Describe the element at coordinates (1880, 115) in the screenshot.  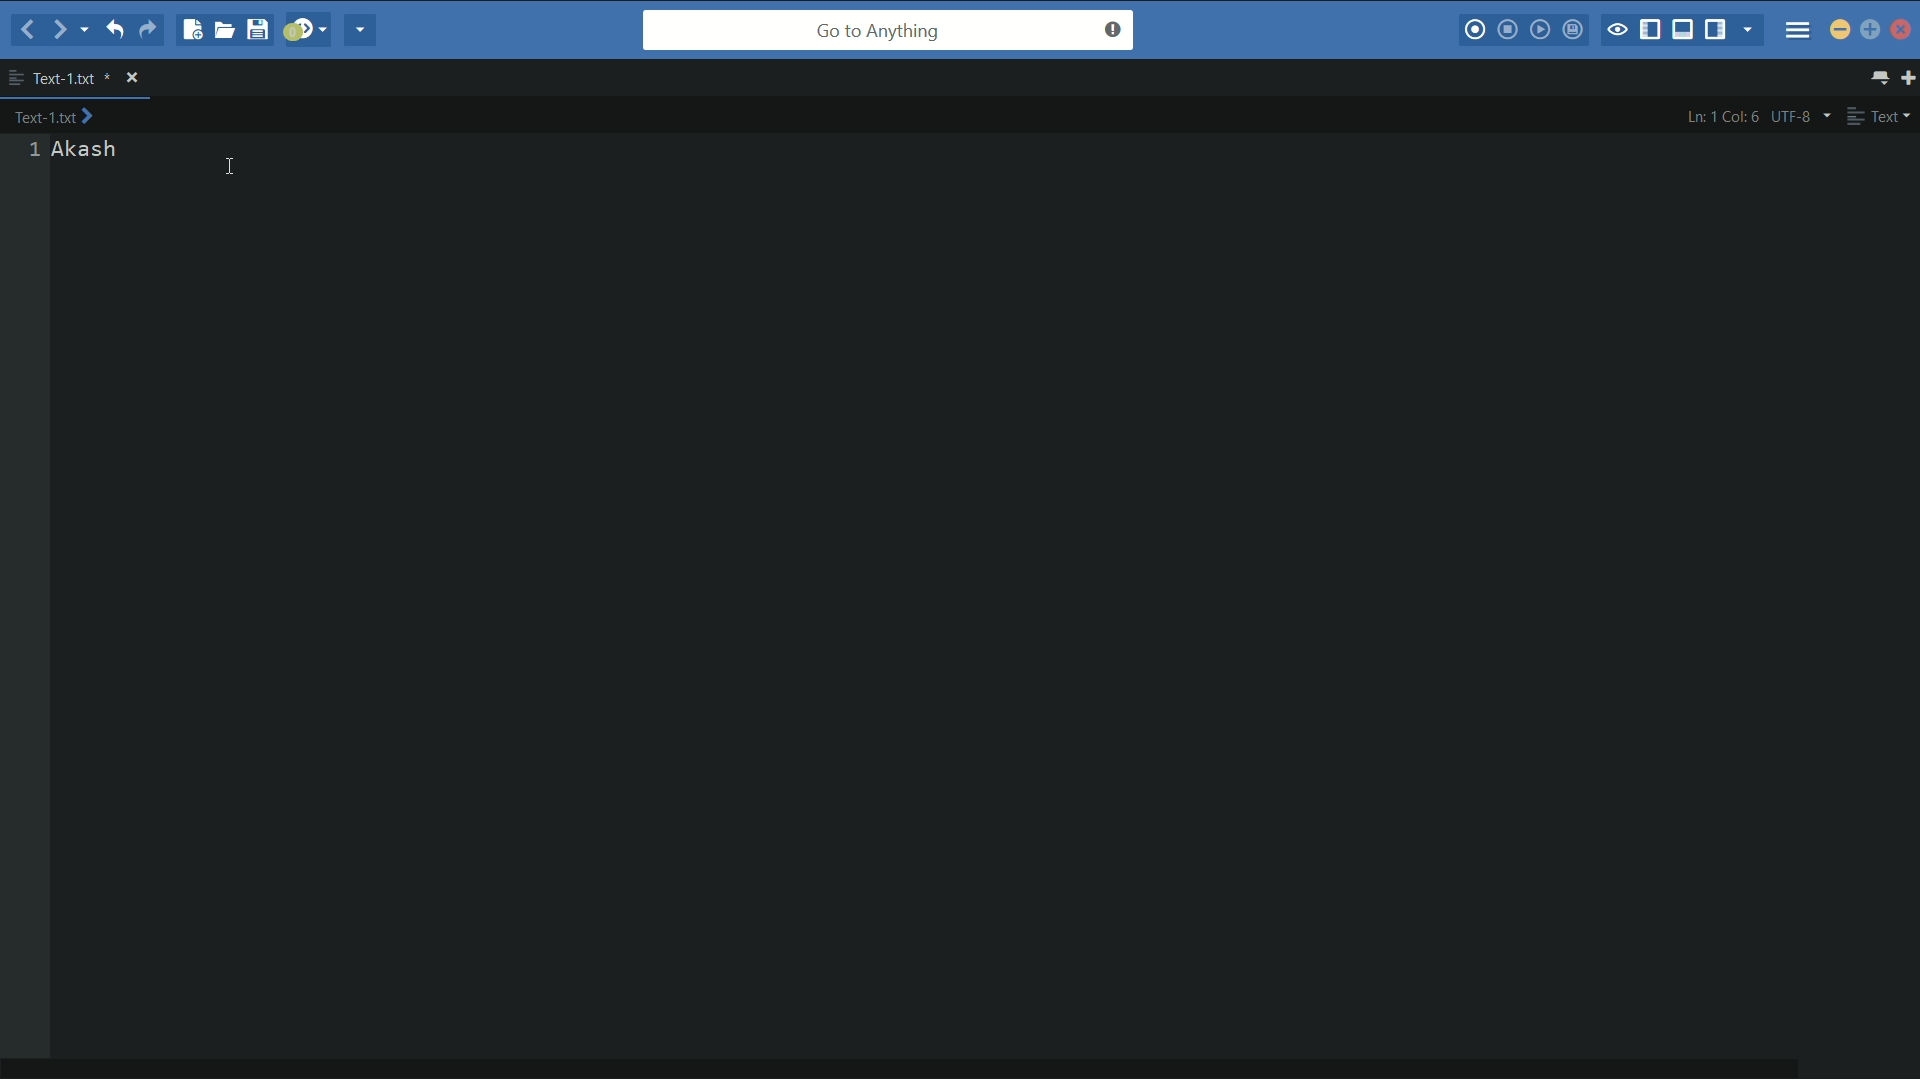
I see `file type` at that location.